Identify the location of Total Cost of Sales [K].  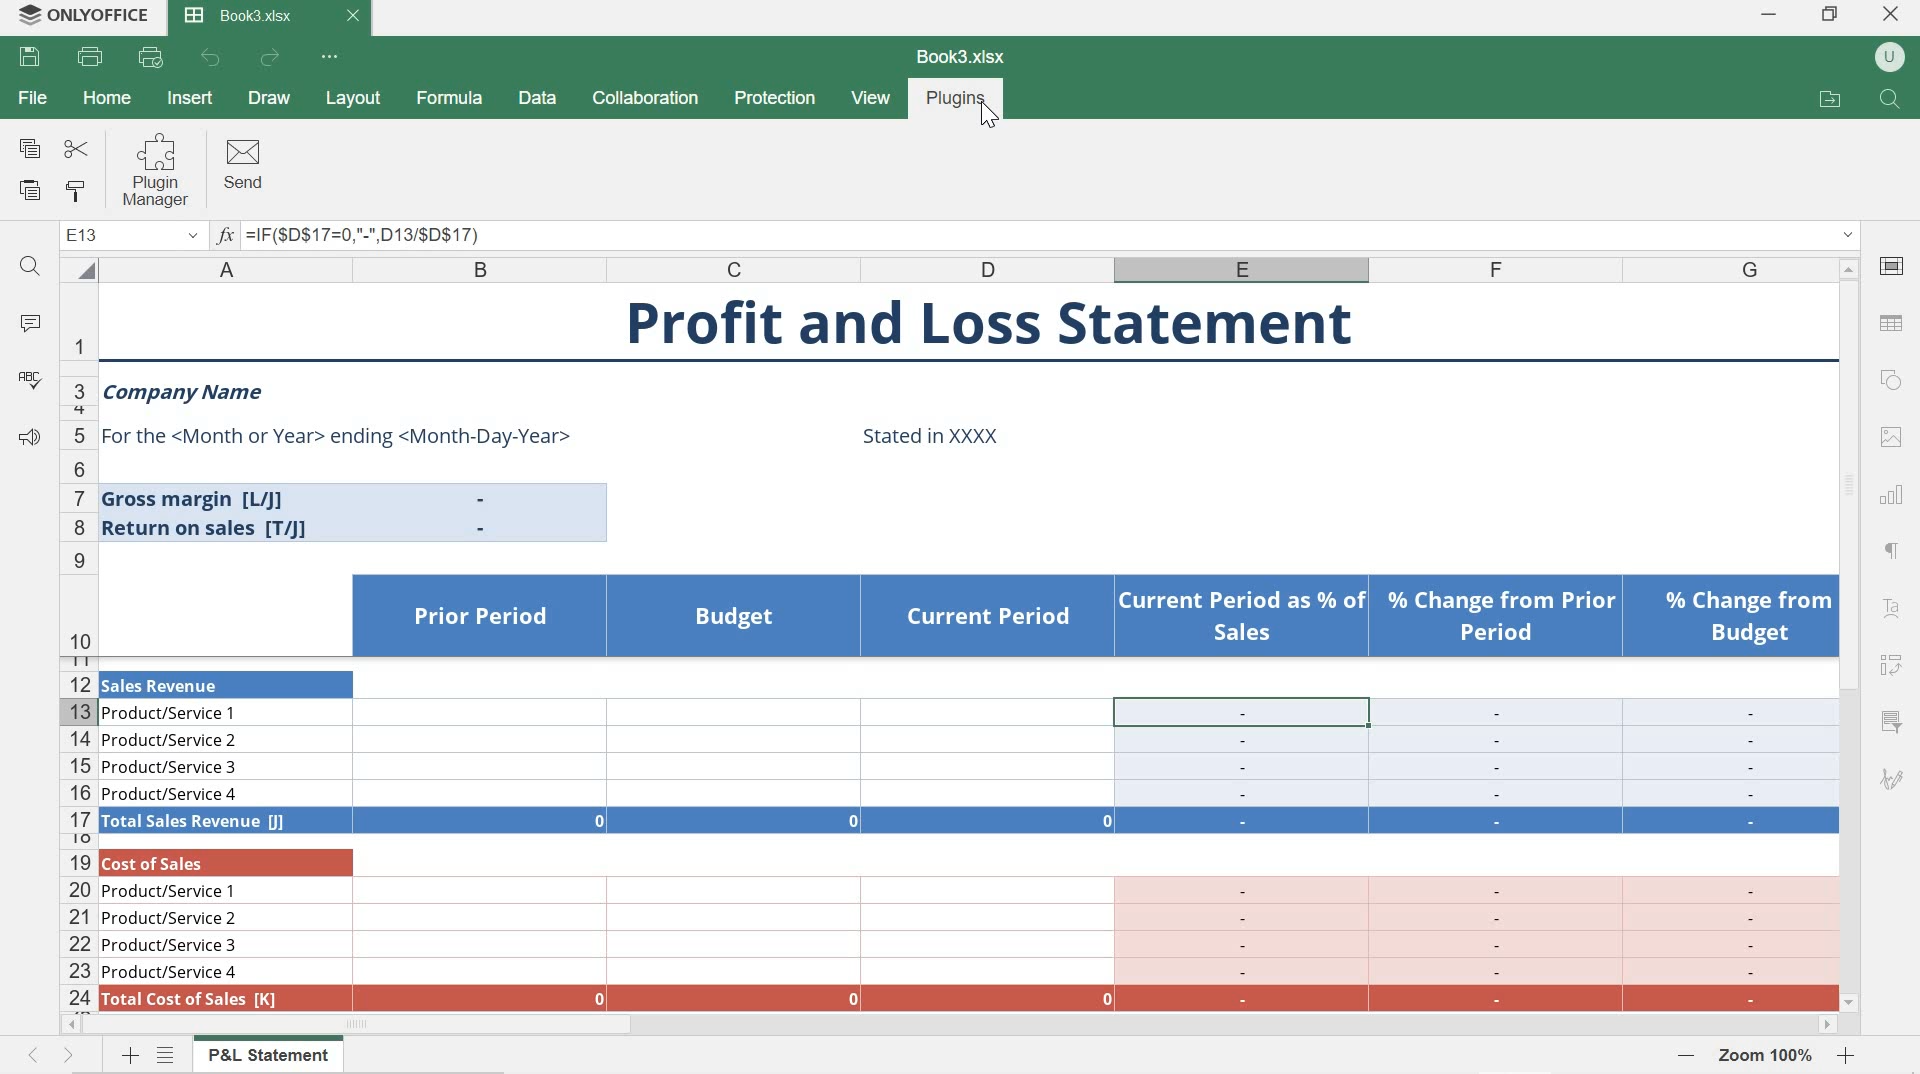
(191, 1000).